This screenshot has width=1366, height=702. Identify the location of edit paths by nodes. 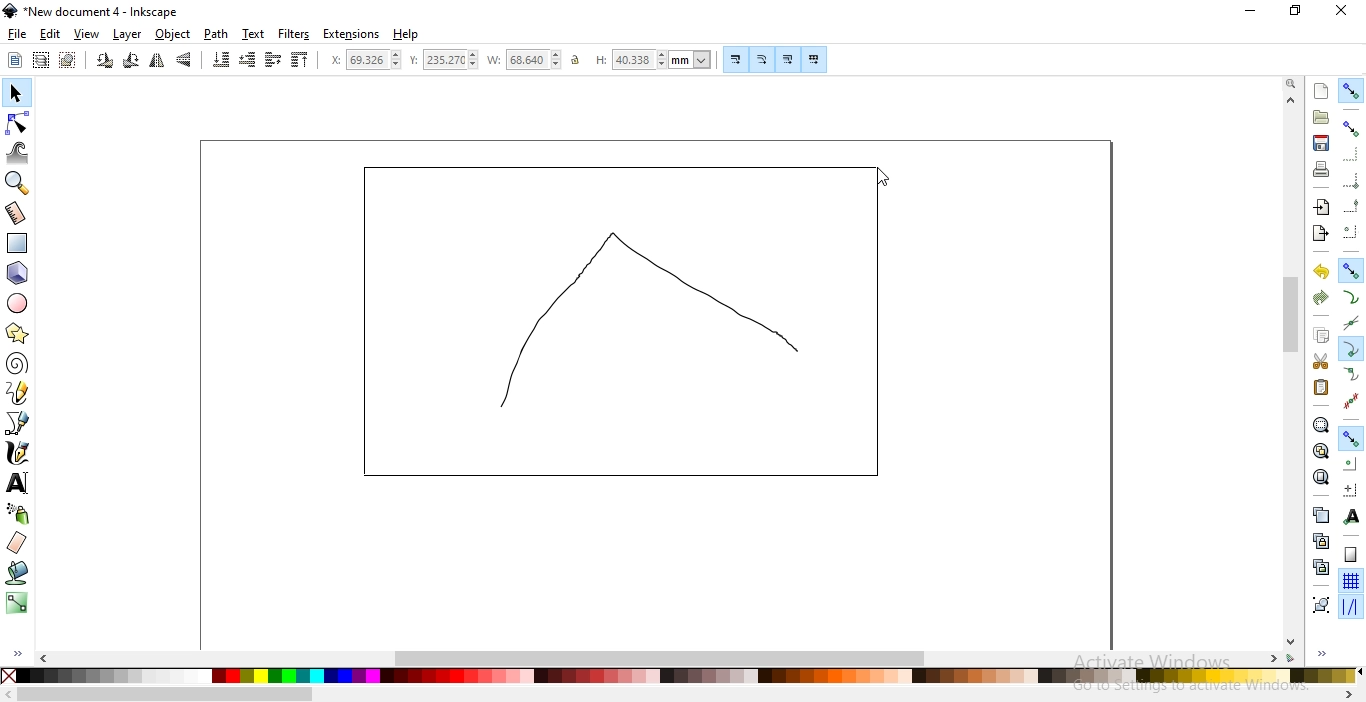
(16, 124).